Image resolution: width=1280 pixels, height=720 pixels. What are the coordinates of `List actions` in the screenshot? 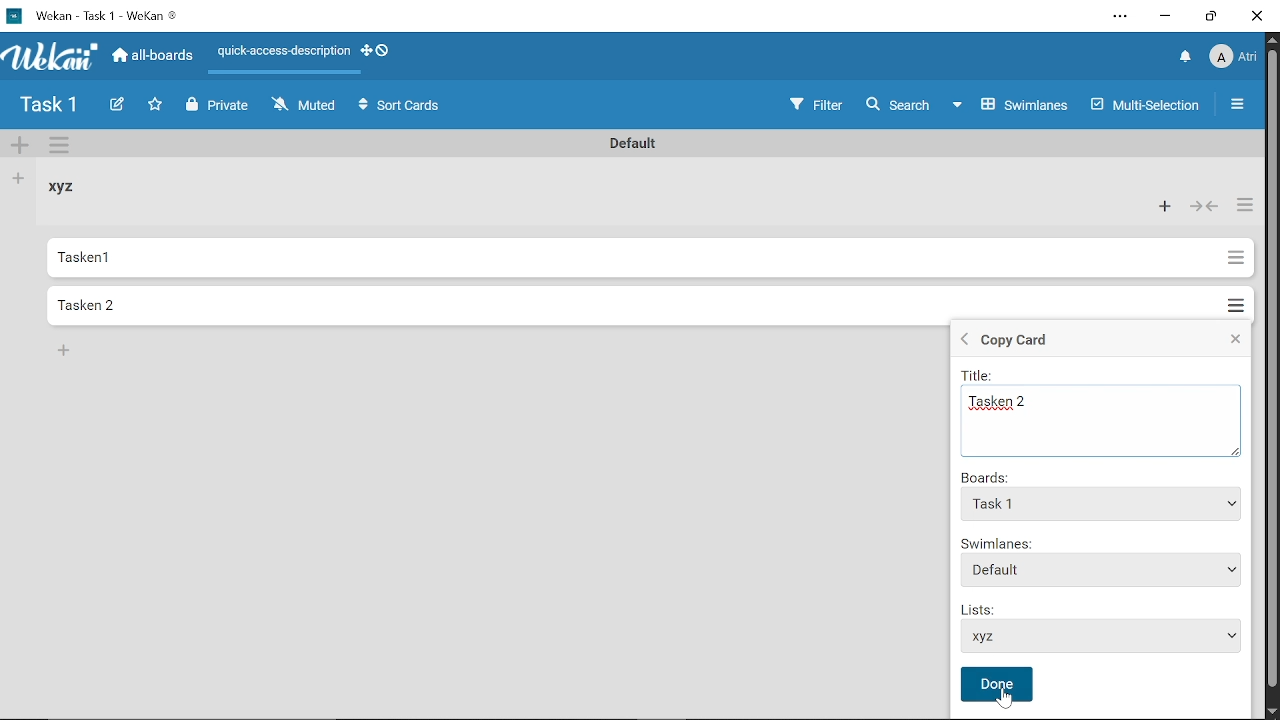 It's located at (1241, 206).